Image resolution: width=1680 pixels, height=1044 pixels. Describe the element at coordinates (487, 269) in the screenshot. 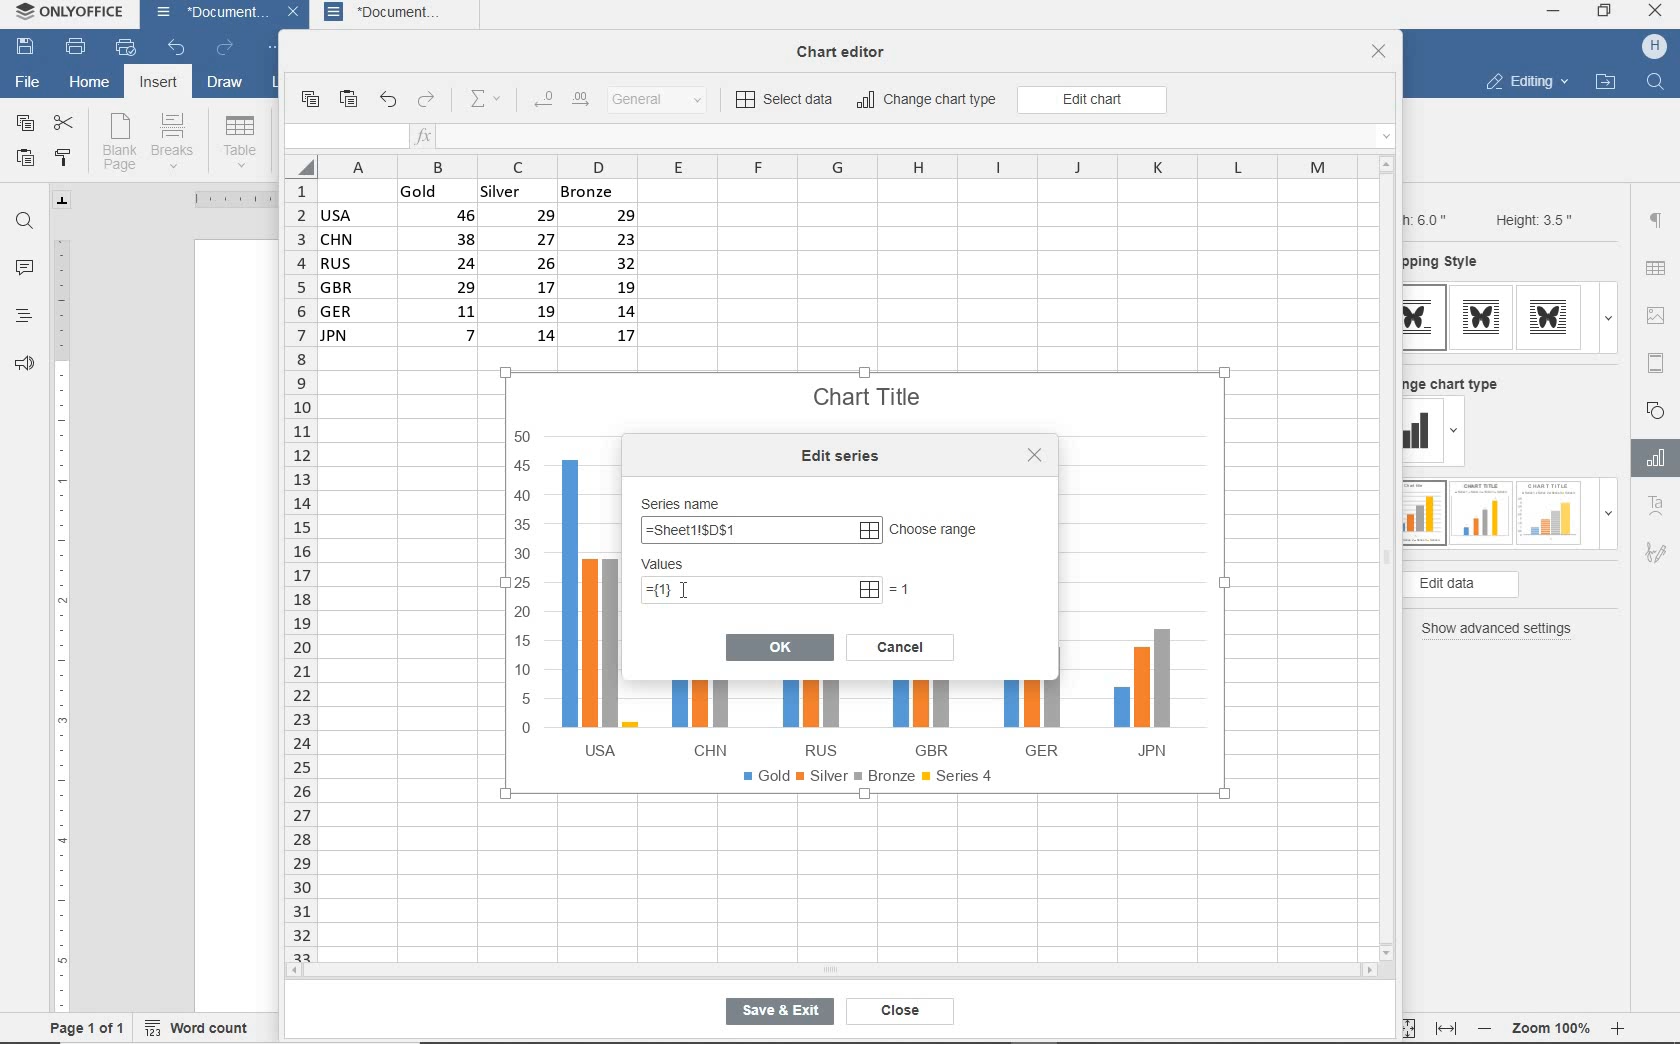

I see `data` at that location.